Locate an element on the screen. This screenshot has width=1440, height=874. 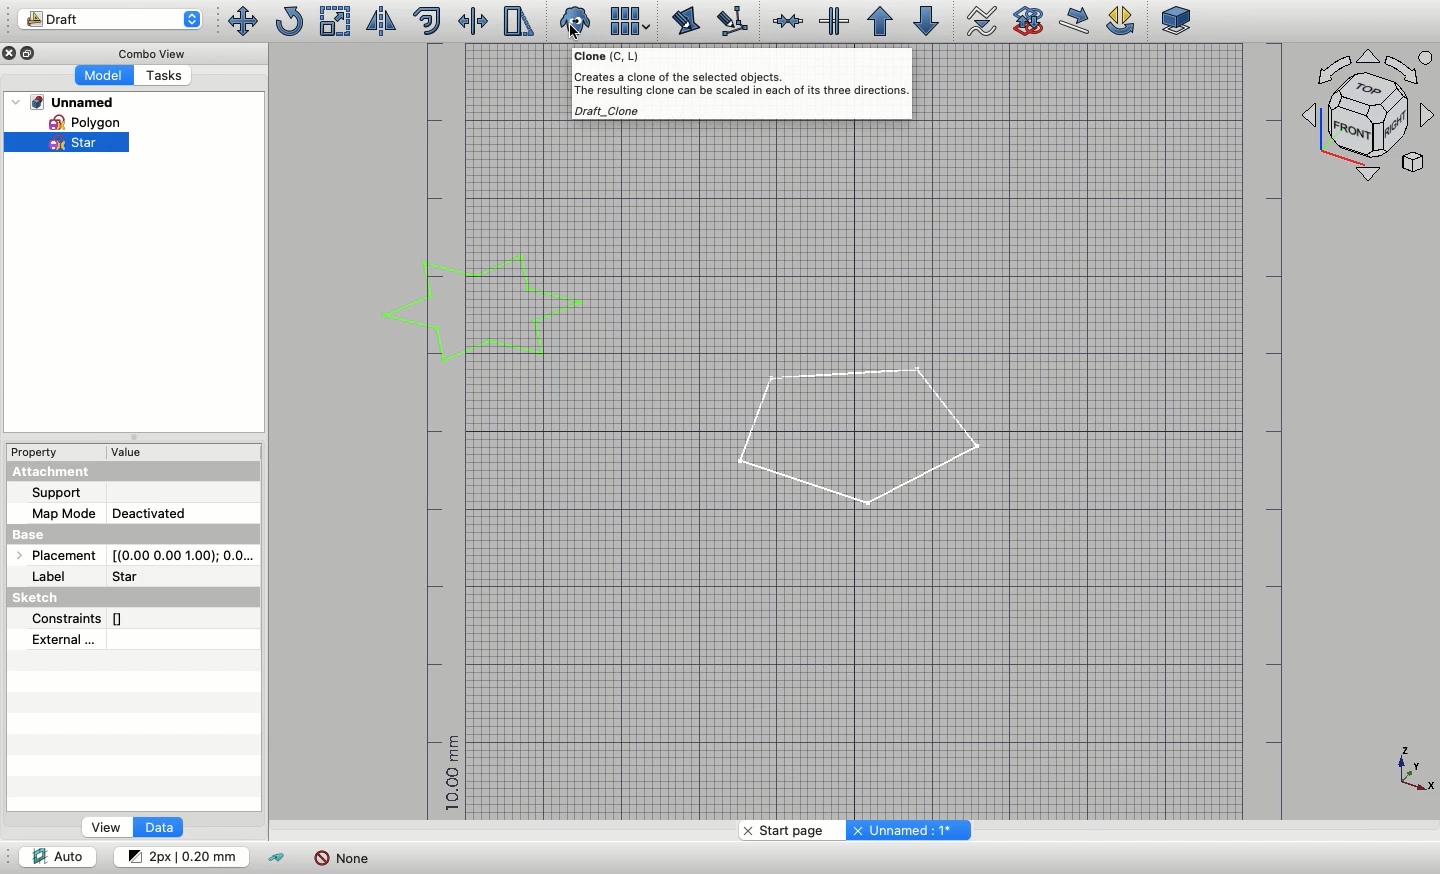
Draft move is located at coordinates (1076, 20).